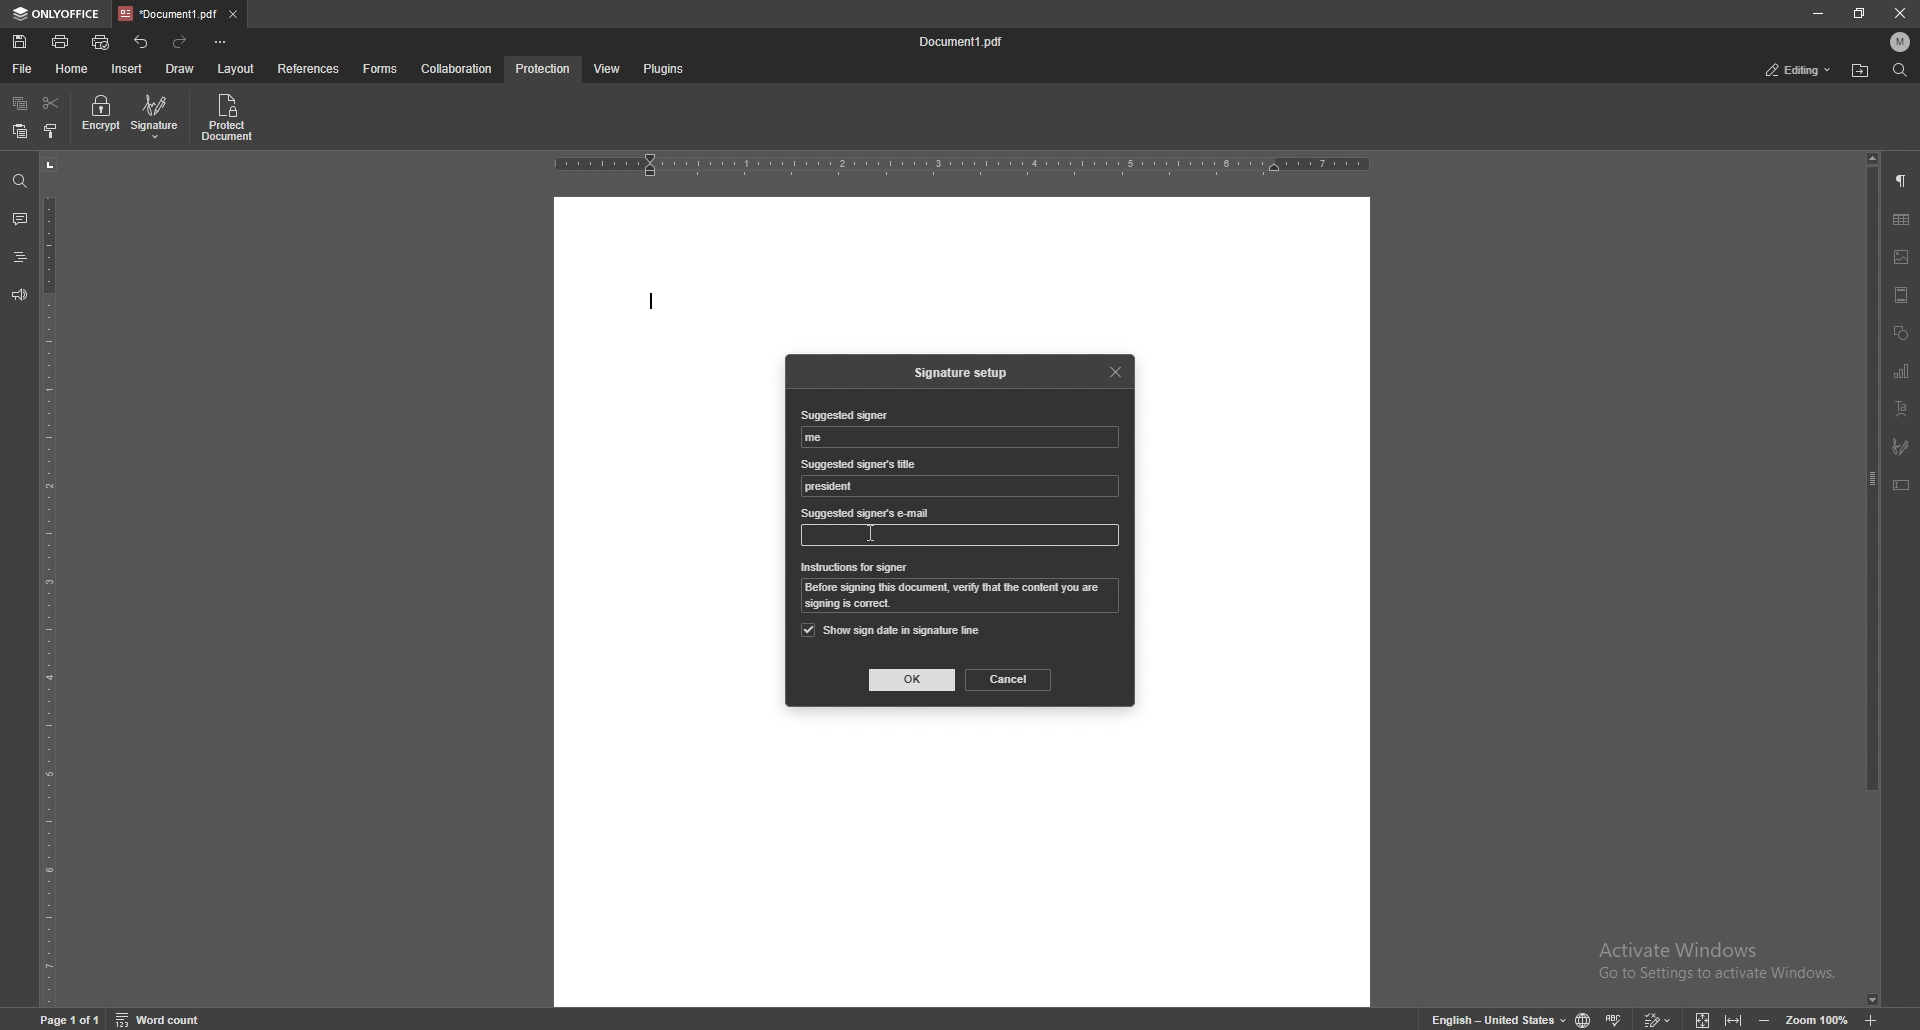 This screenshot has width=1920, height=1030. I want to click on onlyoffice, so click(58, 14).